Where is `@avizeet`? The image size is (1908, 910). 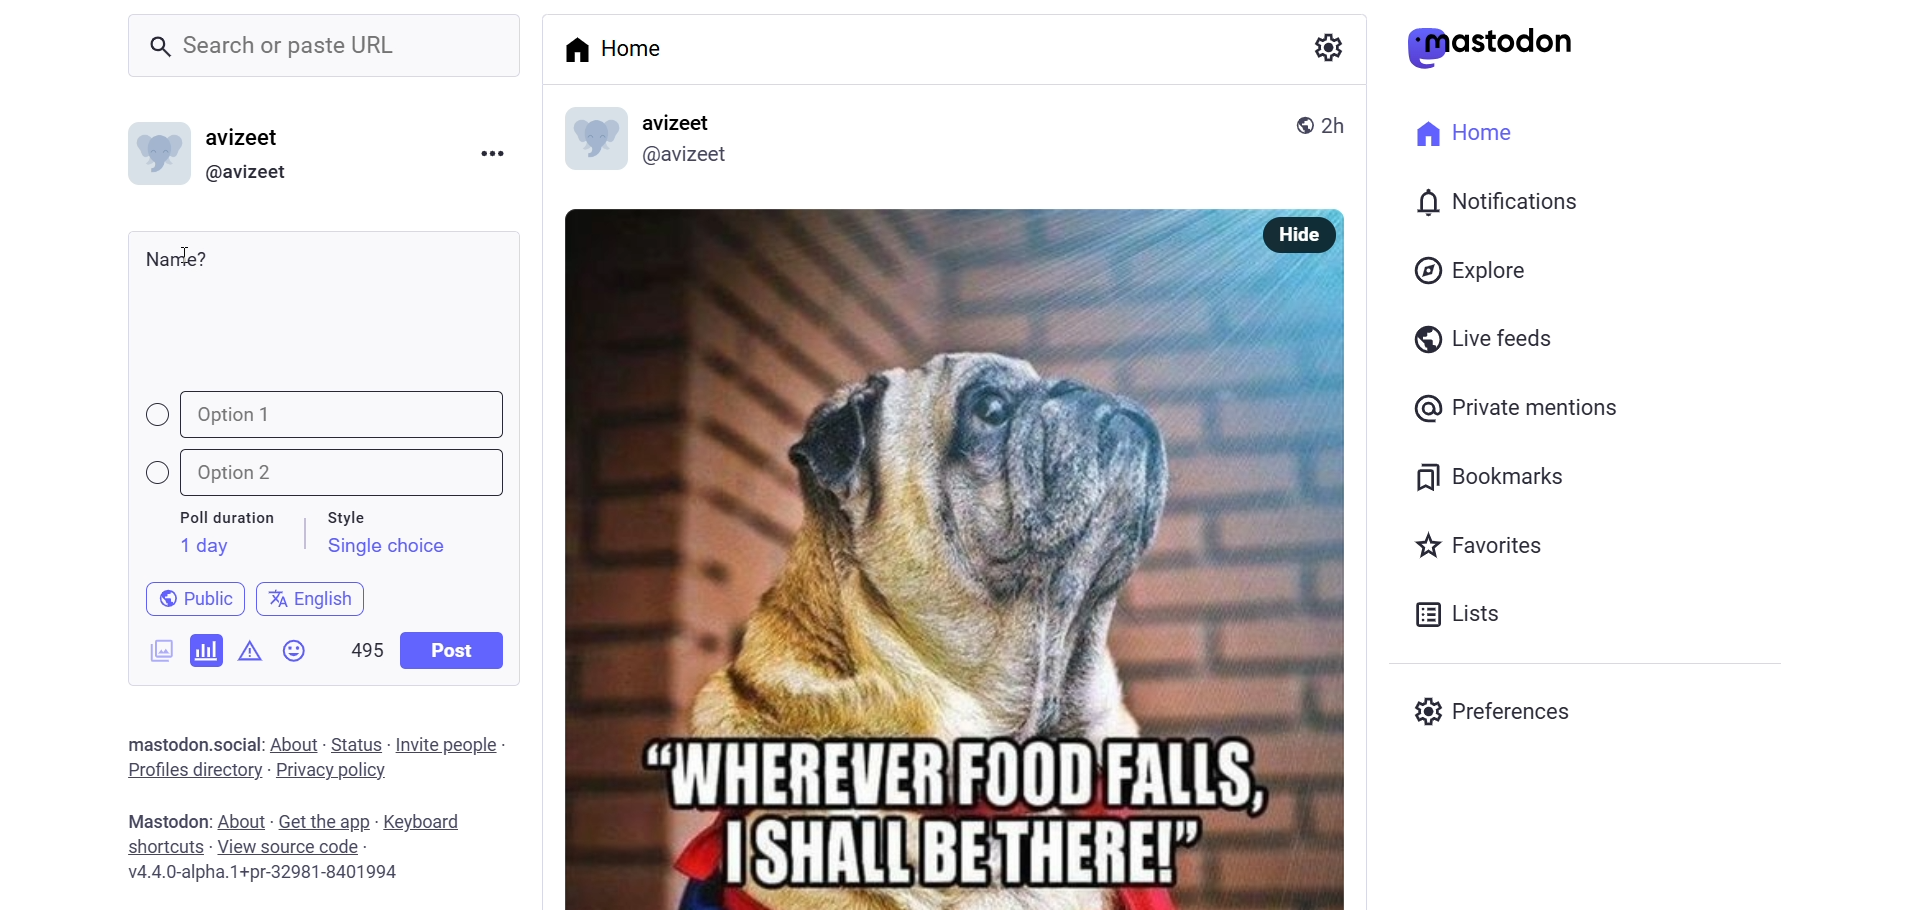
@avizeet is located at coordinates (684, 159).